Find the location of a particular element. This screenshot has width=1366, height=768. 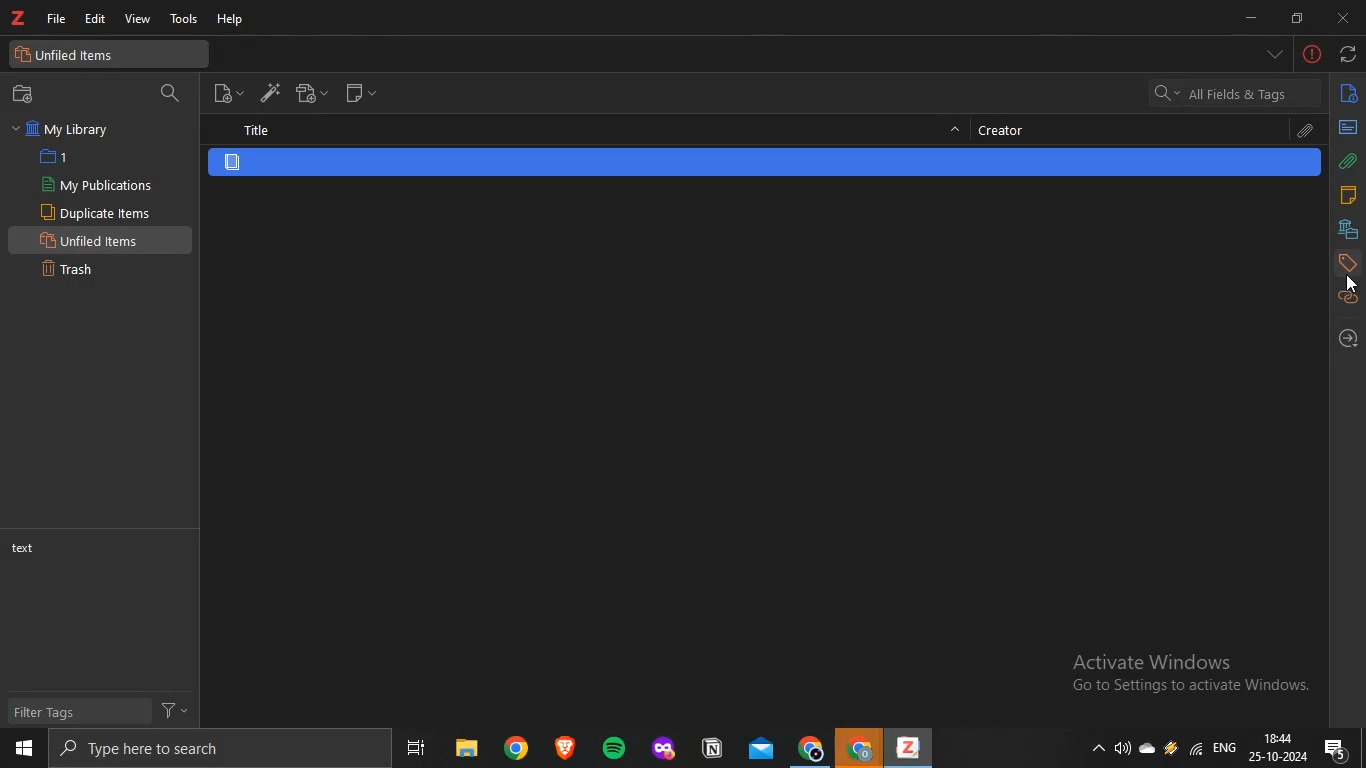

attachments is located at coordinates (1305, 129).